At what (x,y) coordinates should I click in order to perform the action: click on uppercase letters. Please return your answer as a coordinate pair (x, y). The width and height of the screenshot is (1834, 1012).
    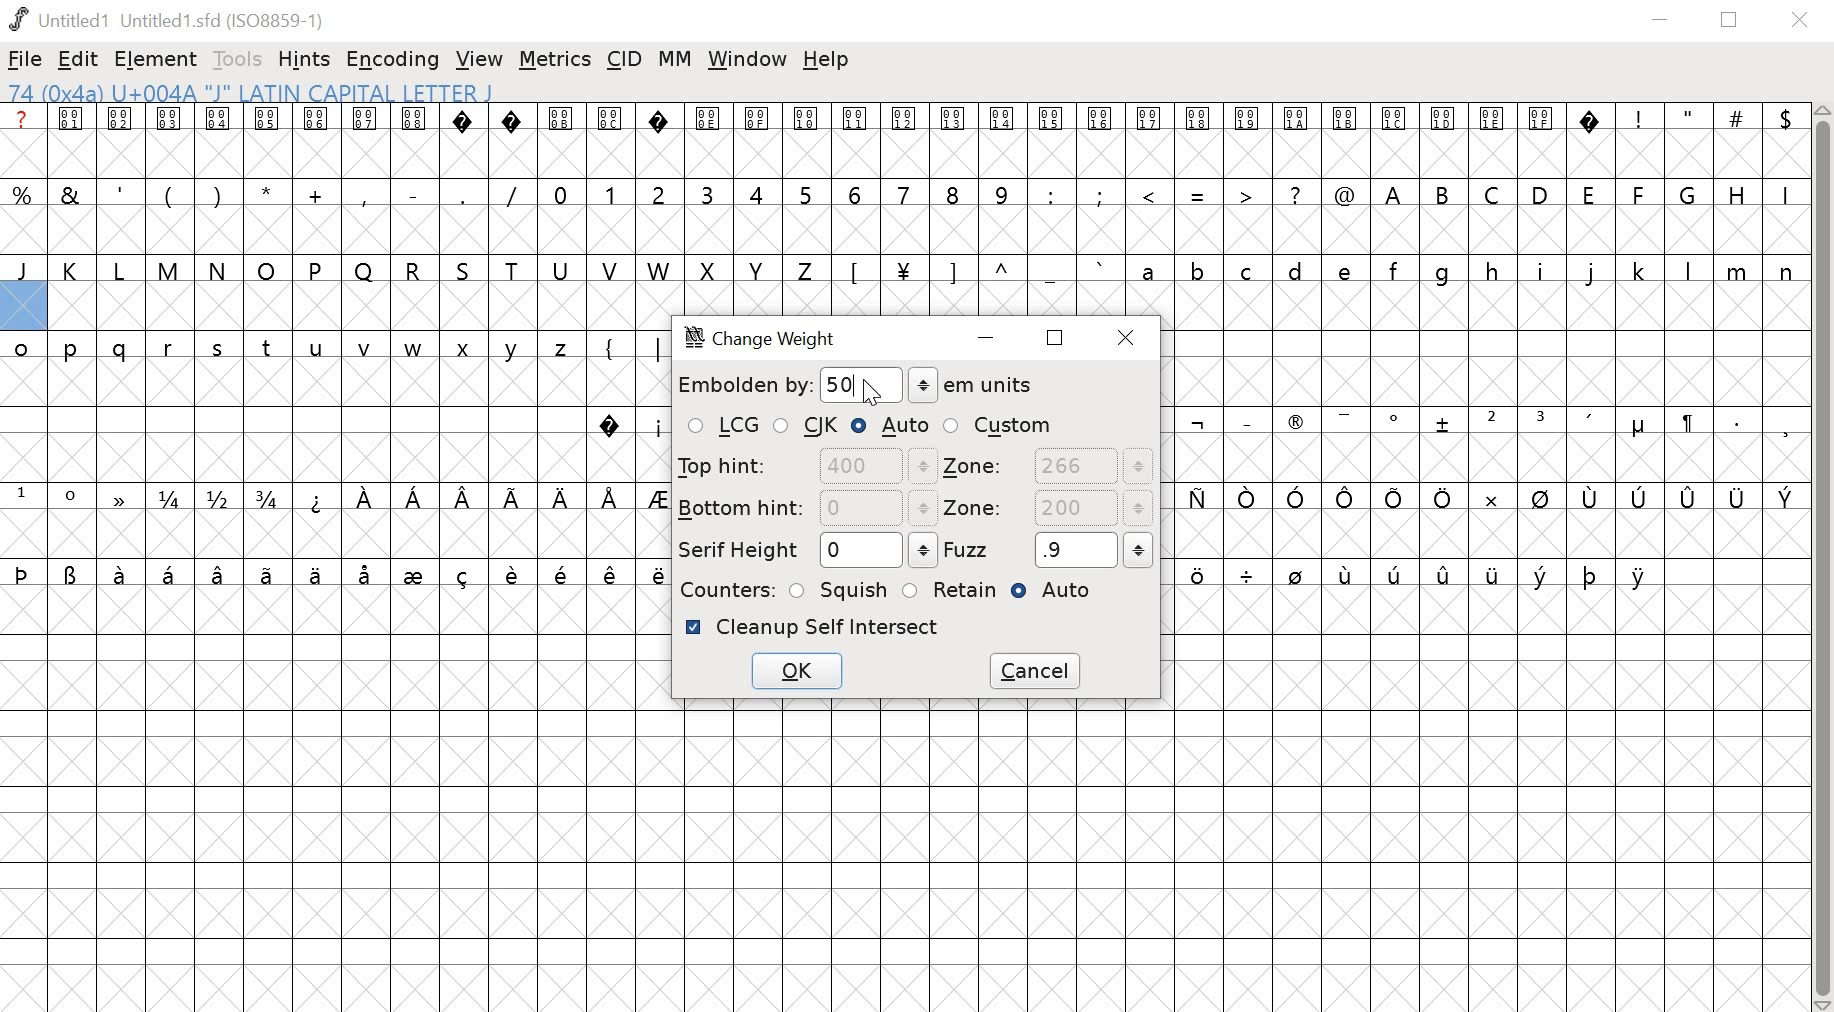
    Looking at the image, I should click on (409, 270).